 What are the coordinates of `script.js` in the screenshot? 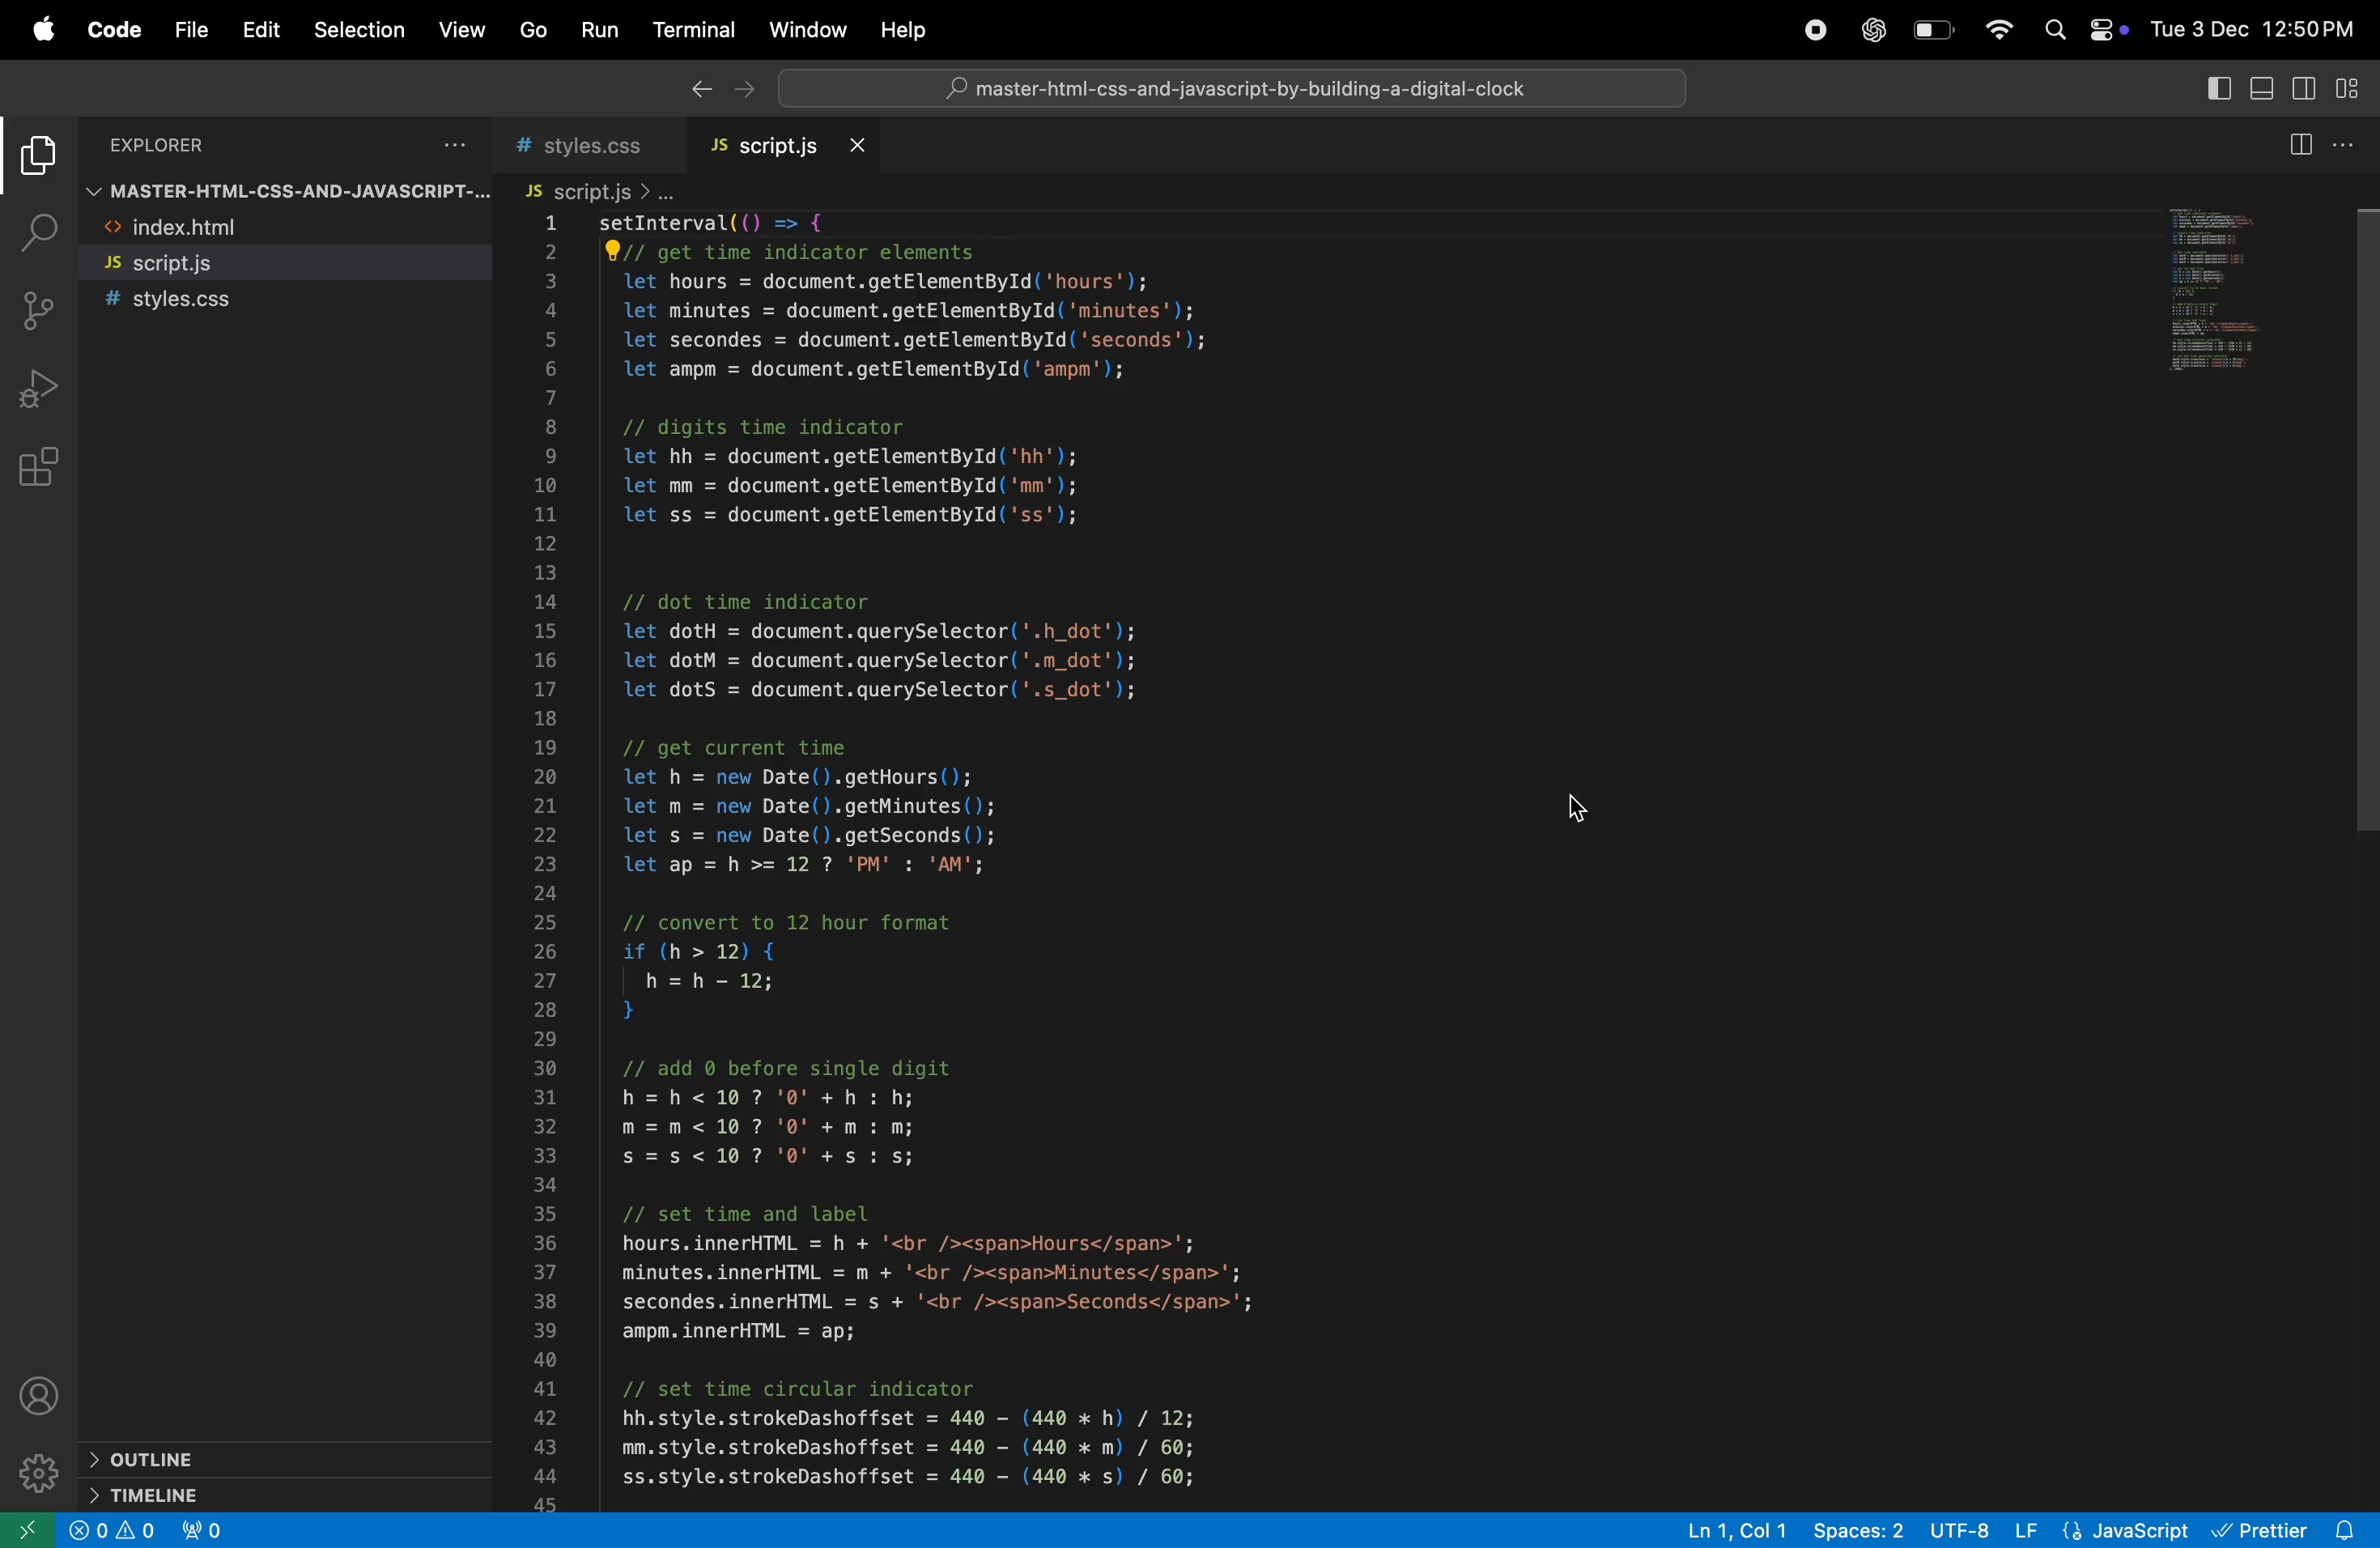 It's located at (596, 192).